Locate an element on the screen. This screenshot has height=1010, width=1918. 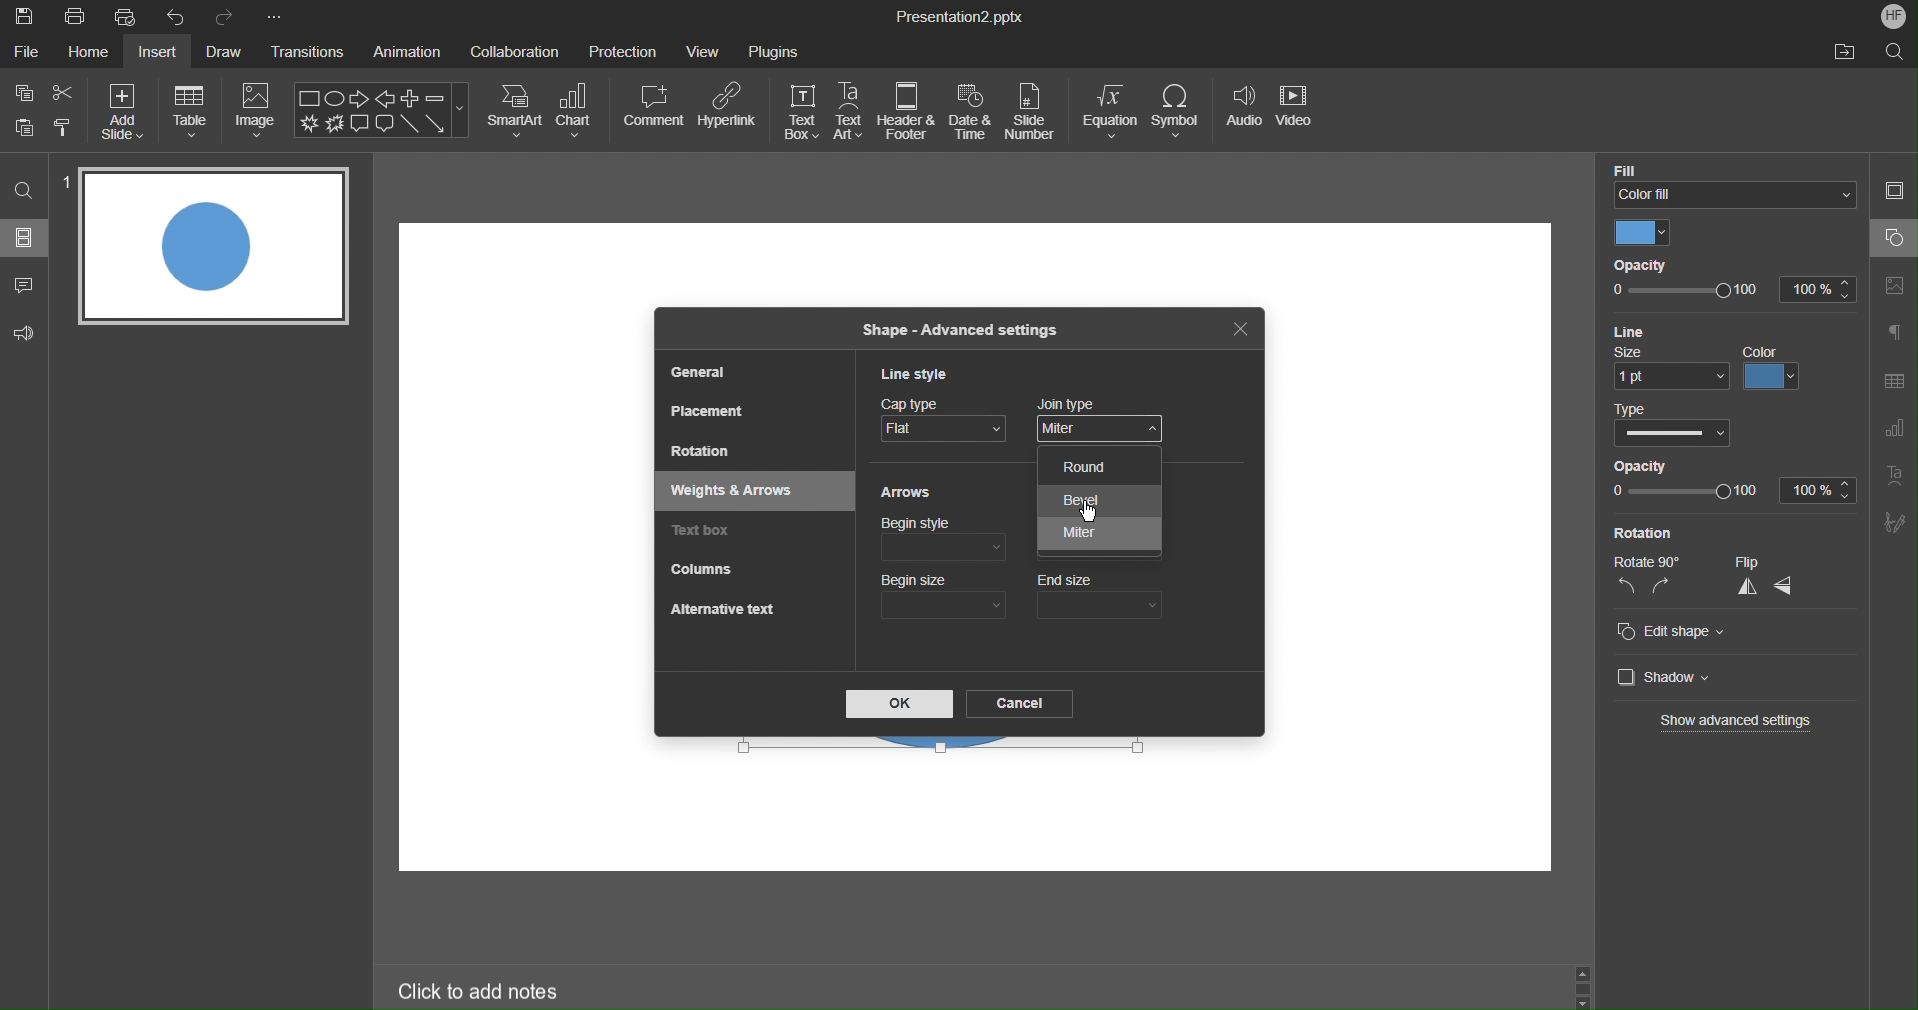
Sildes is located at coordinates (26, 237).